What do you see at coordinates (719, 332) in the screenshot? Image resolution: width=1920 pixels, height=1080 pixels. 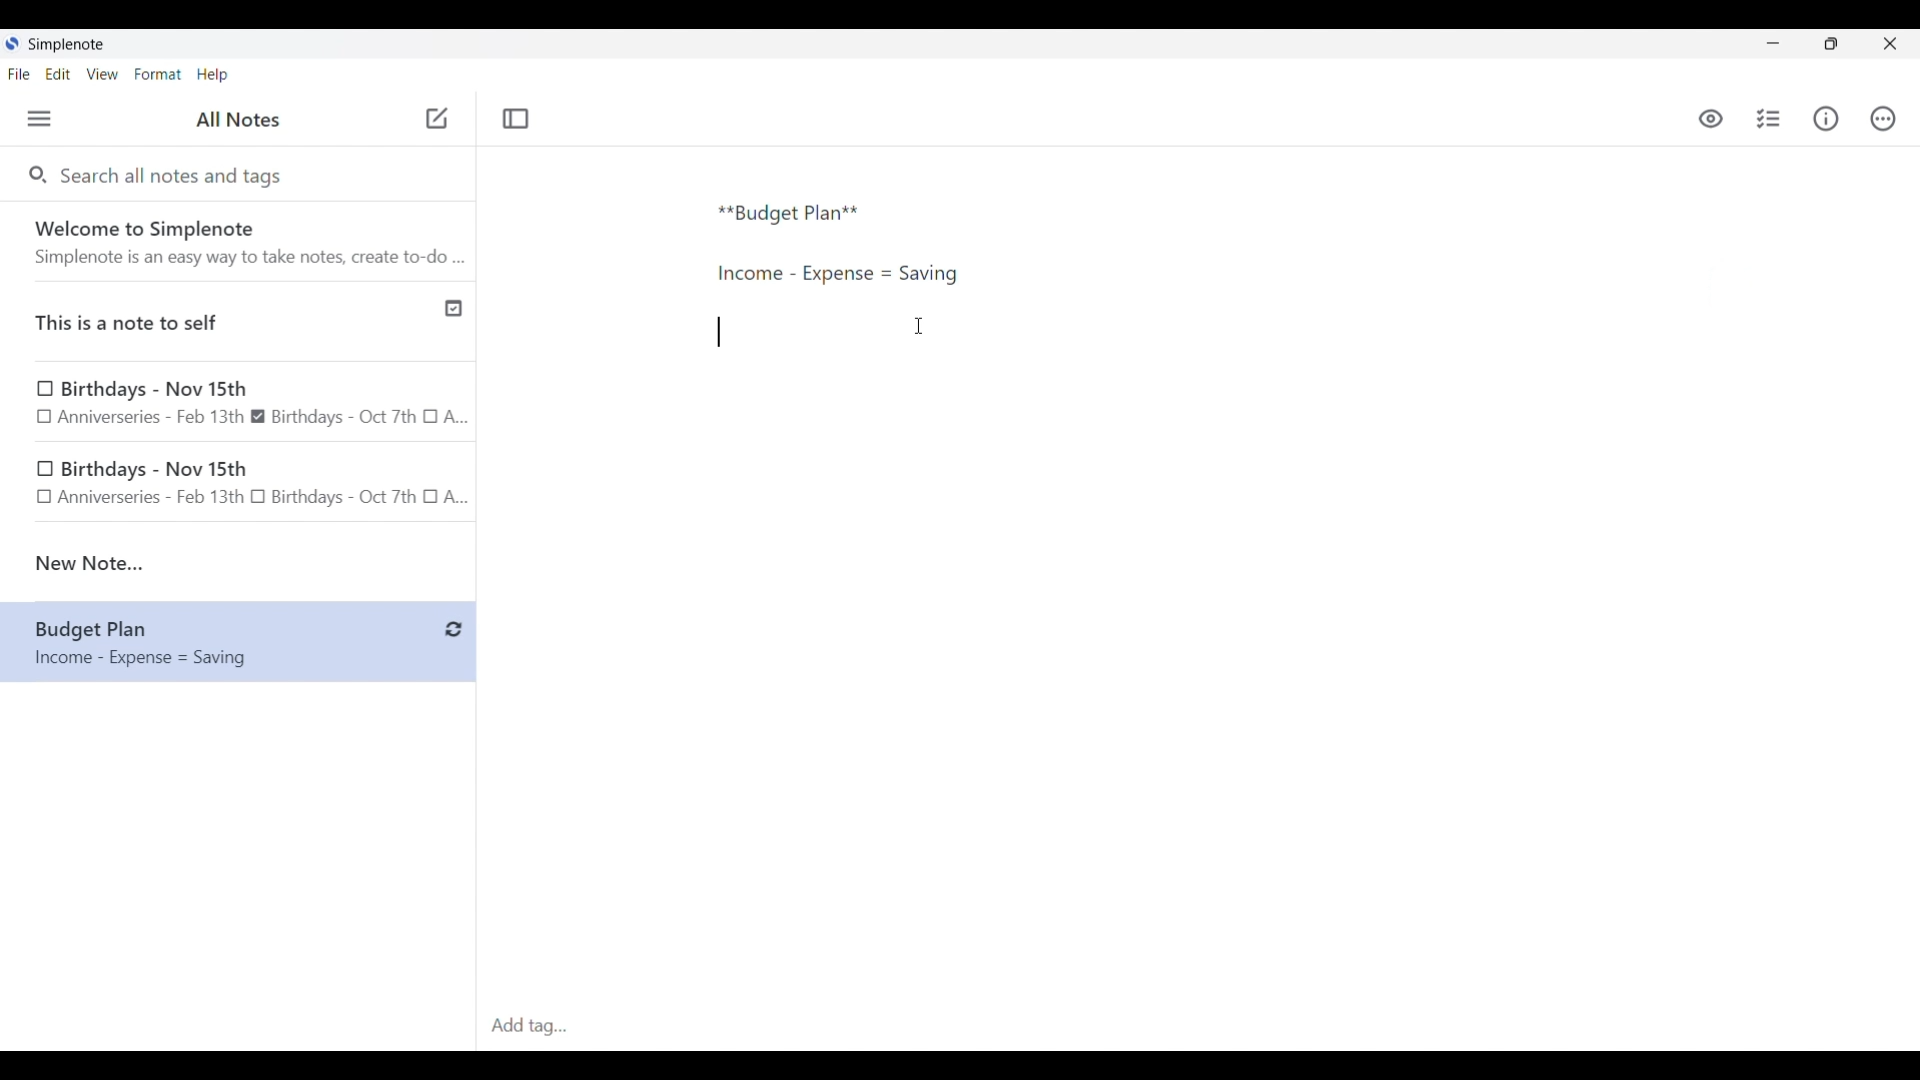 I see `Typing in more text` at bounding box center [719, 332].